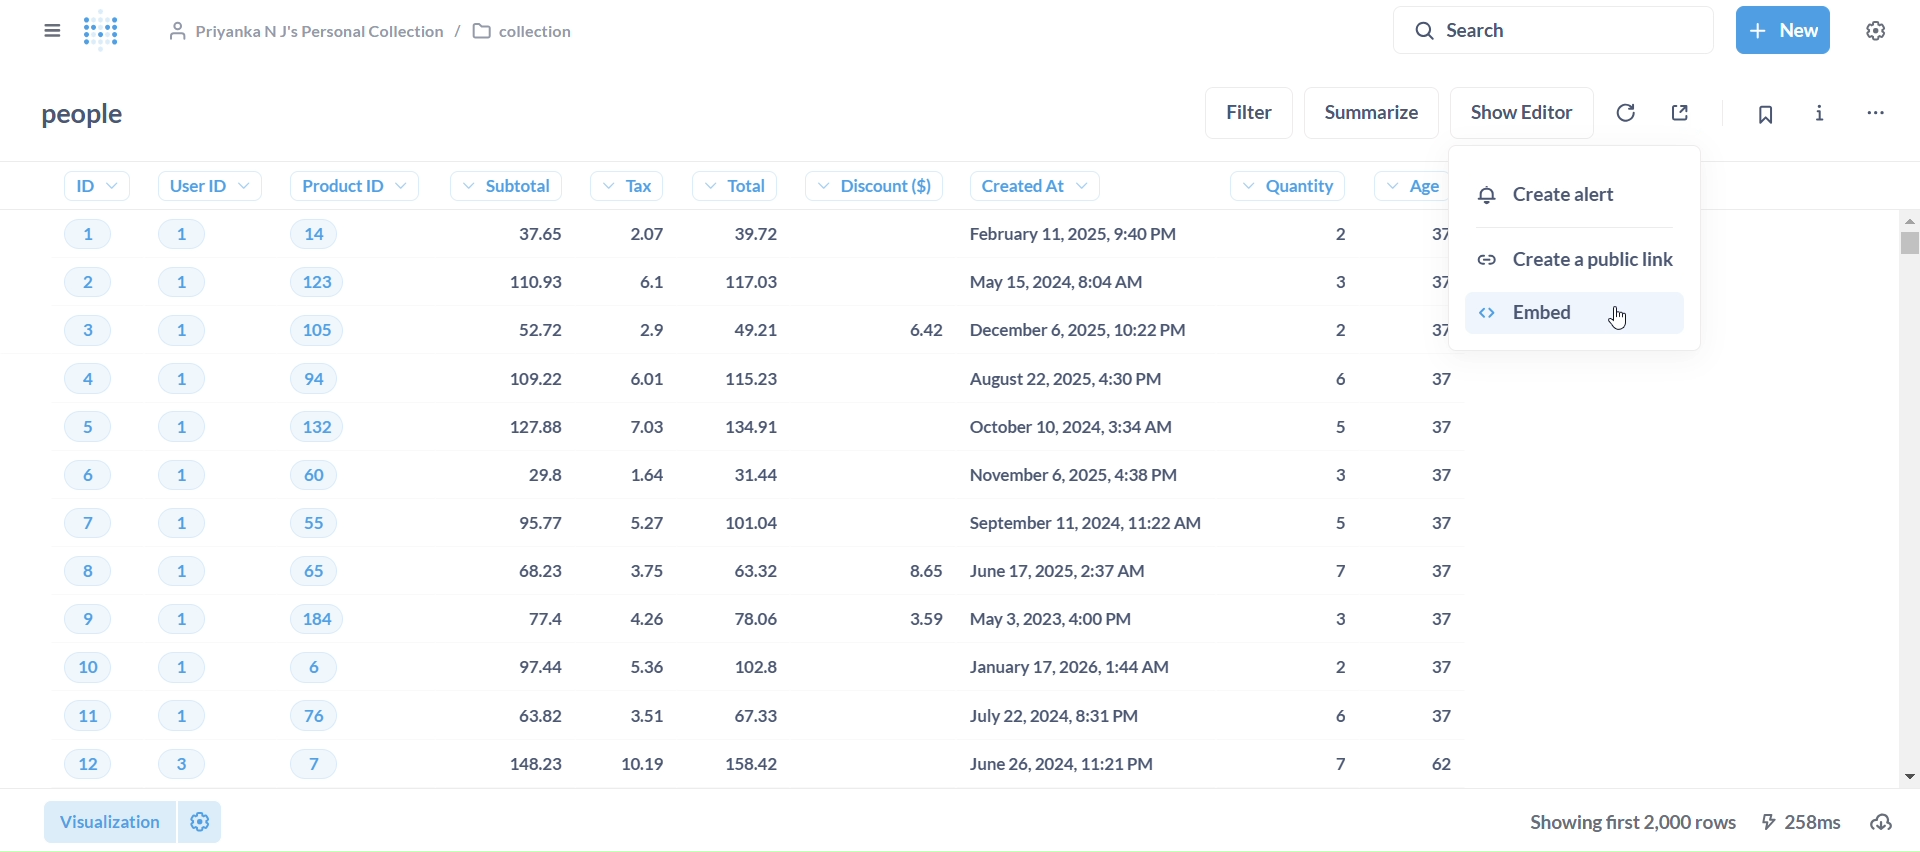  I want to click on Id's, so click(76, 475).